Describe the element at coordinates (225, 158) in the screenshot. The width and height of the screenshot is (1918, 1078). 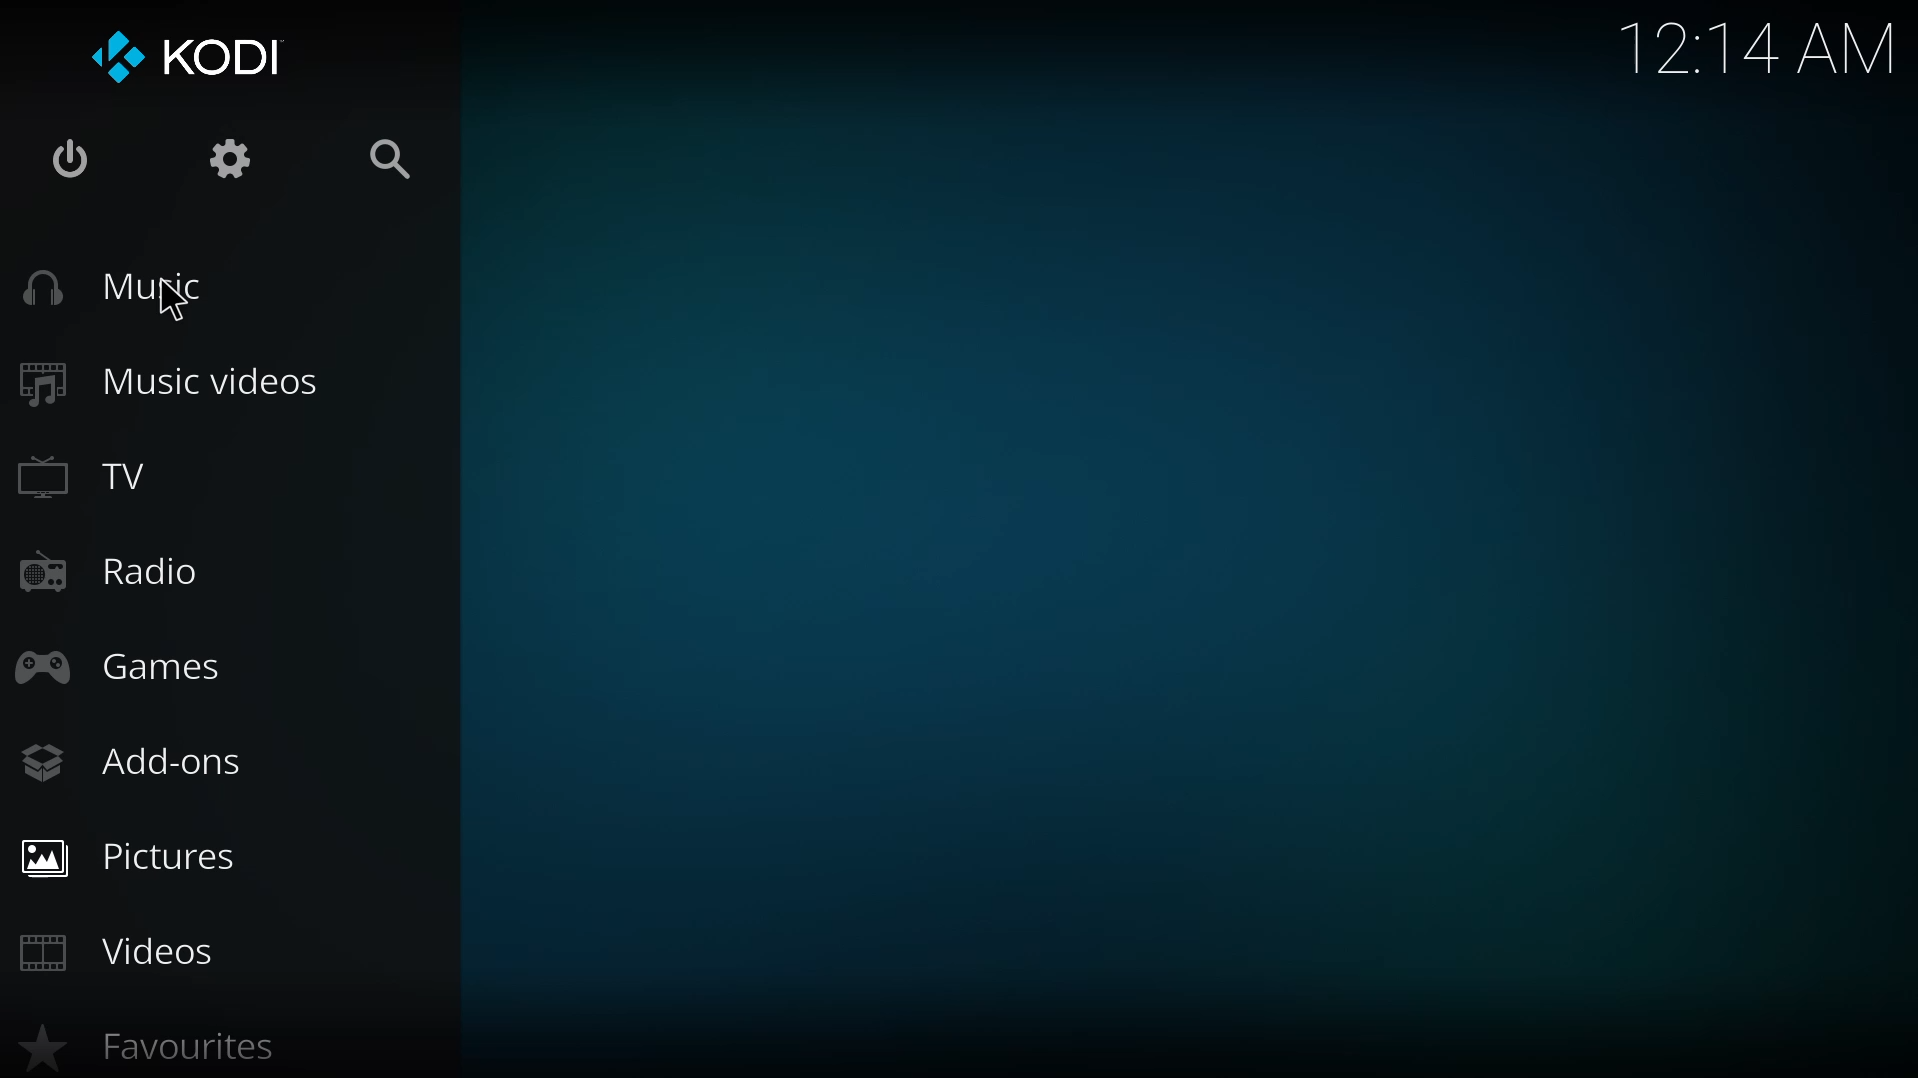
I see `settings` at that location.